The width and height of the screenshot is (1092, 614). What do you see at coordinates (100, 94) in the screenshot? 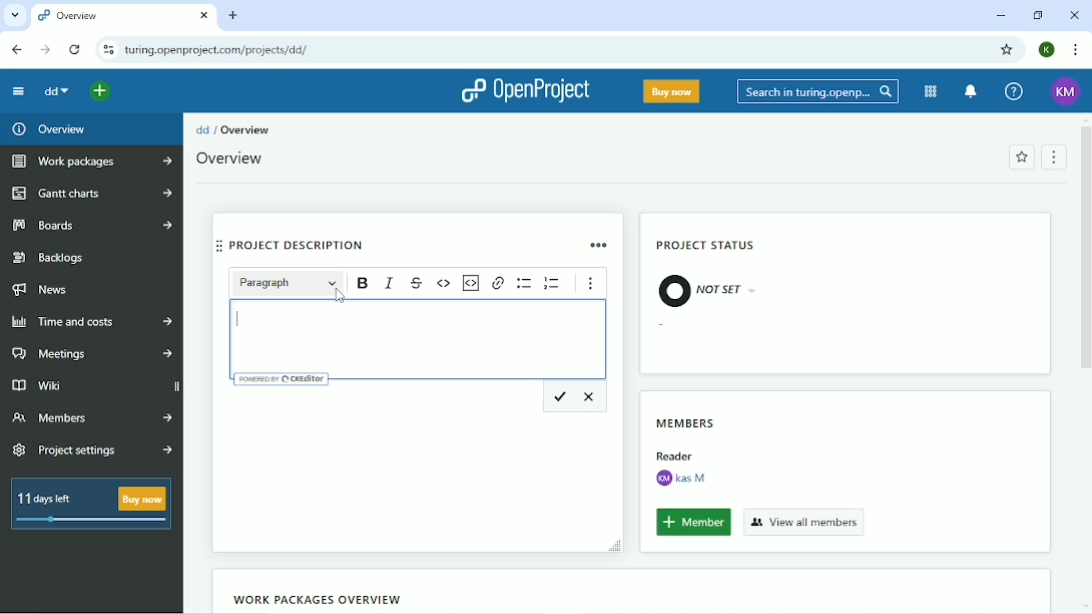
I see `Open quick add menu` at bounding box center [100, 94].